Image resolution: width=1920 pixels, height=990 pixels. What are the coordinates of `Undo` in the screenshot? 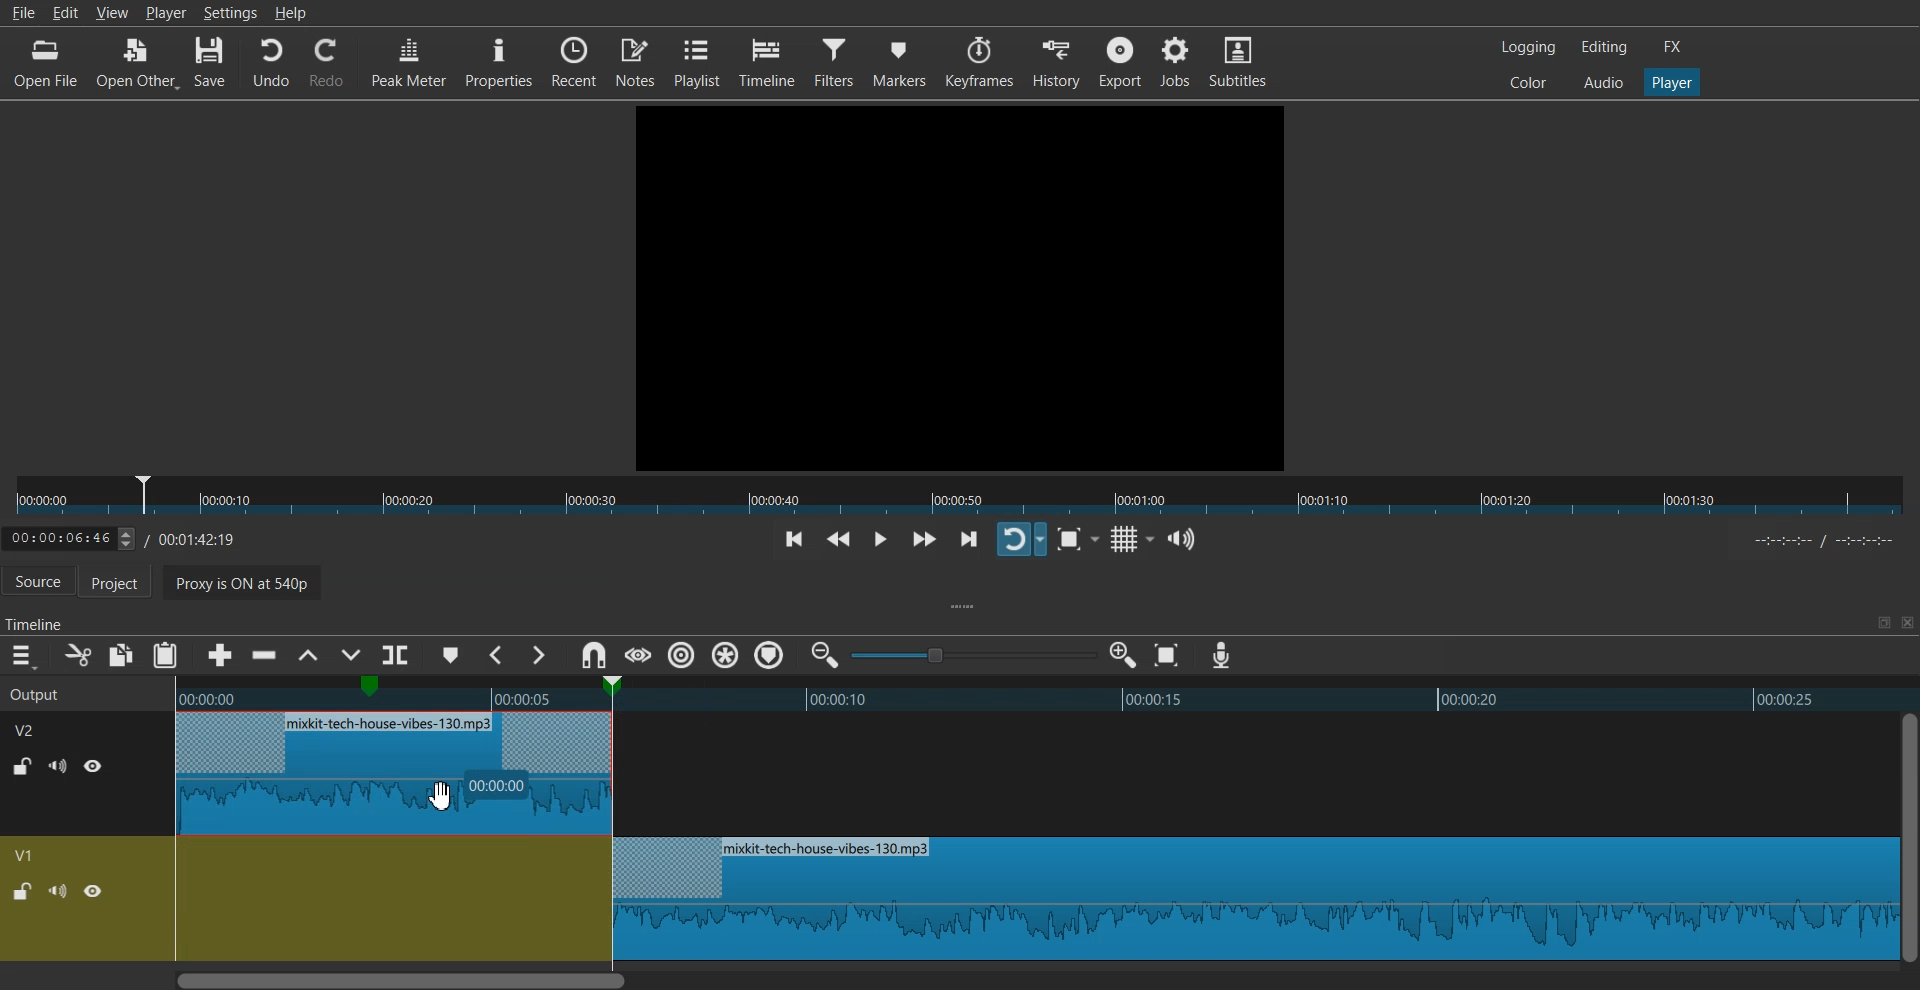 It's located at (271, 63).